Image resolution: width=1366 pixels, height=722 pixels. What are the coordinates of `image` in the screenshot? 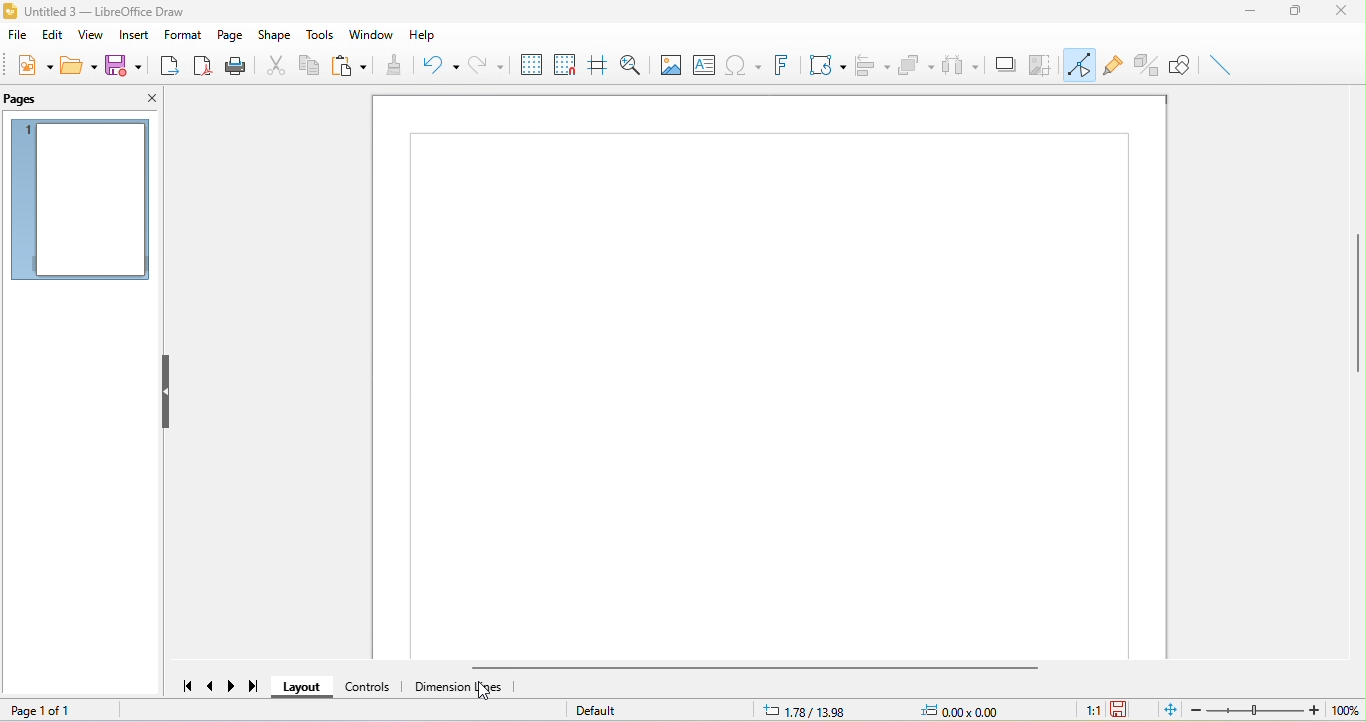 It's located at (670, 67).